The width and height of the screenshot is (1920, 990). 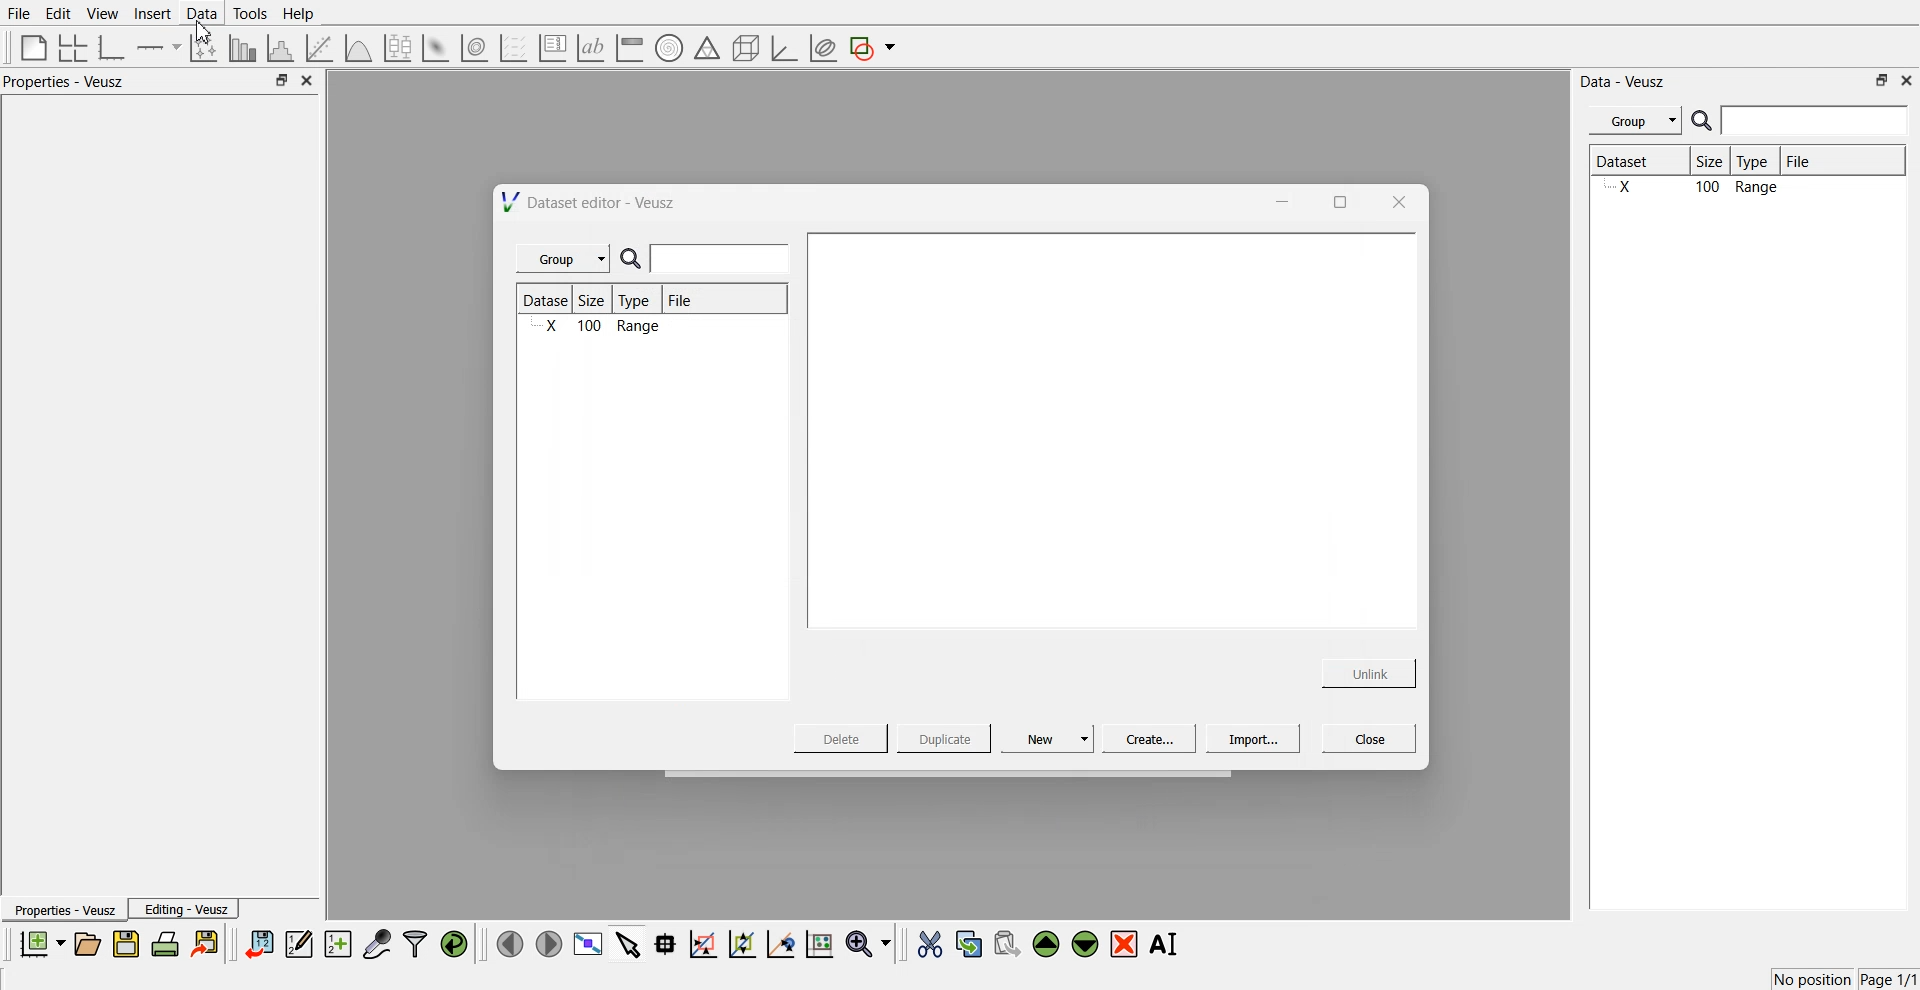 I want to click on move  the selected widgets down, so click(x=1085, y=942).